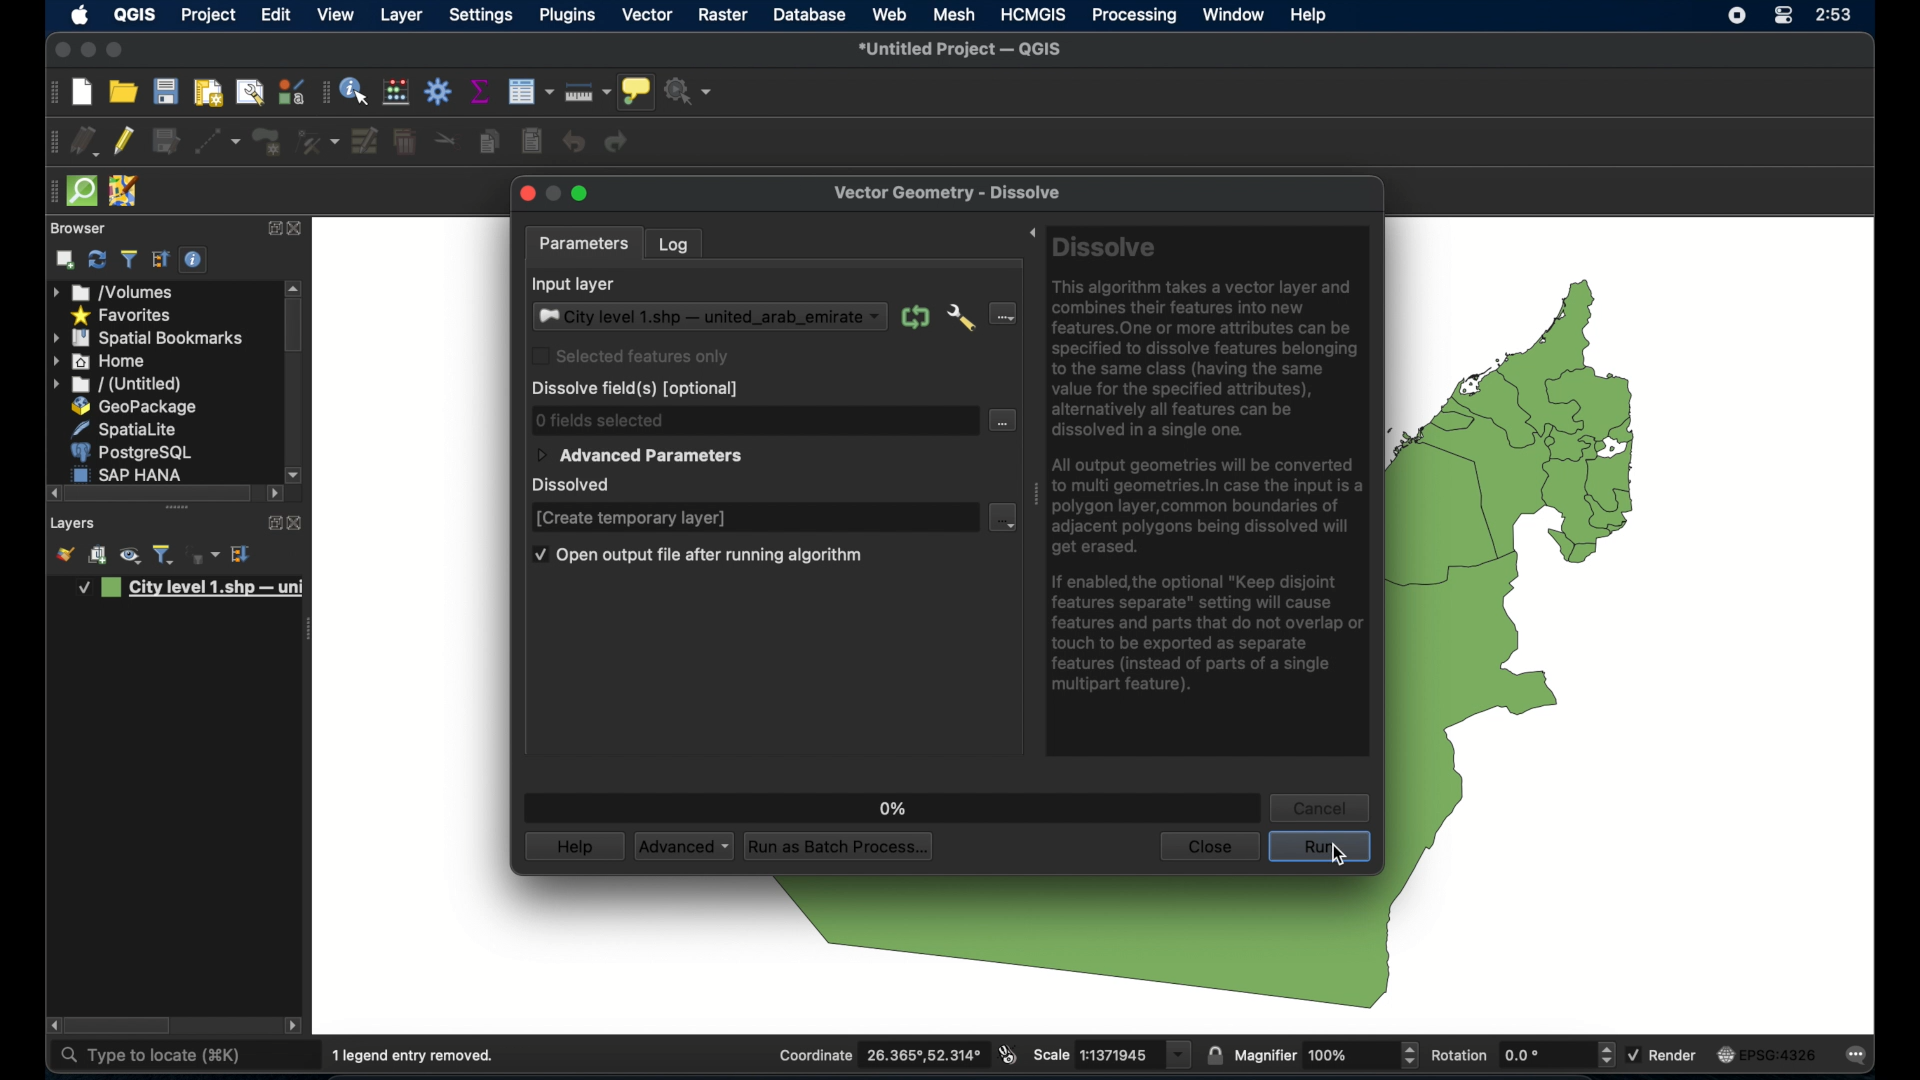  Describe the element at coordinates (114, 291) in the screenshot. I see `volumes` at that location.